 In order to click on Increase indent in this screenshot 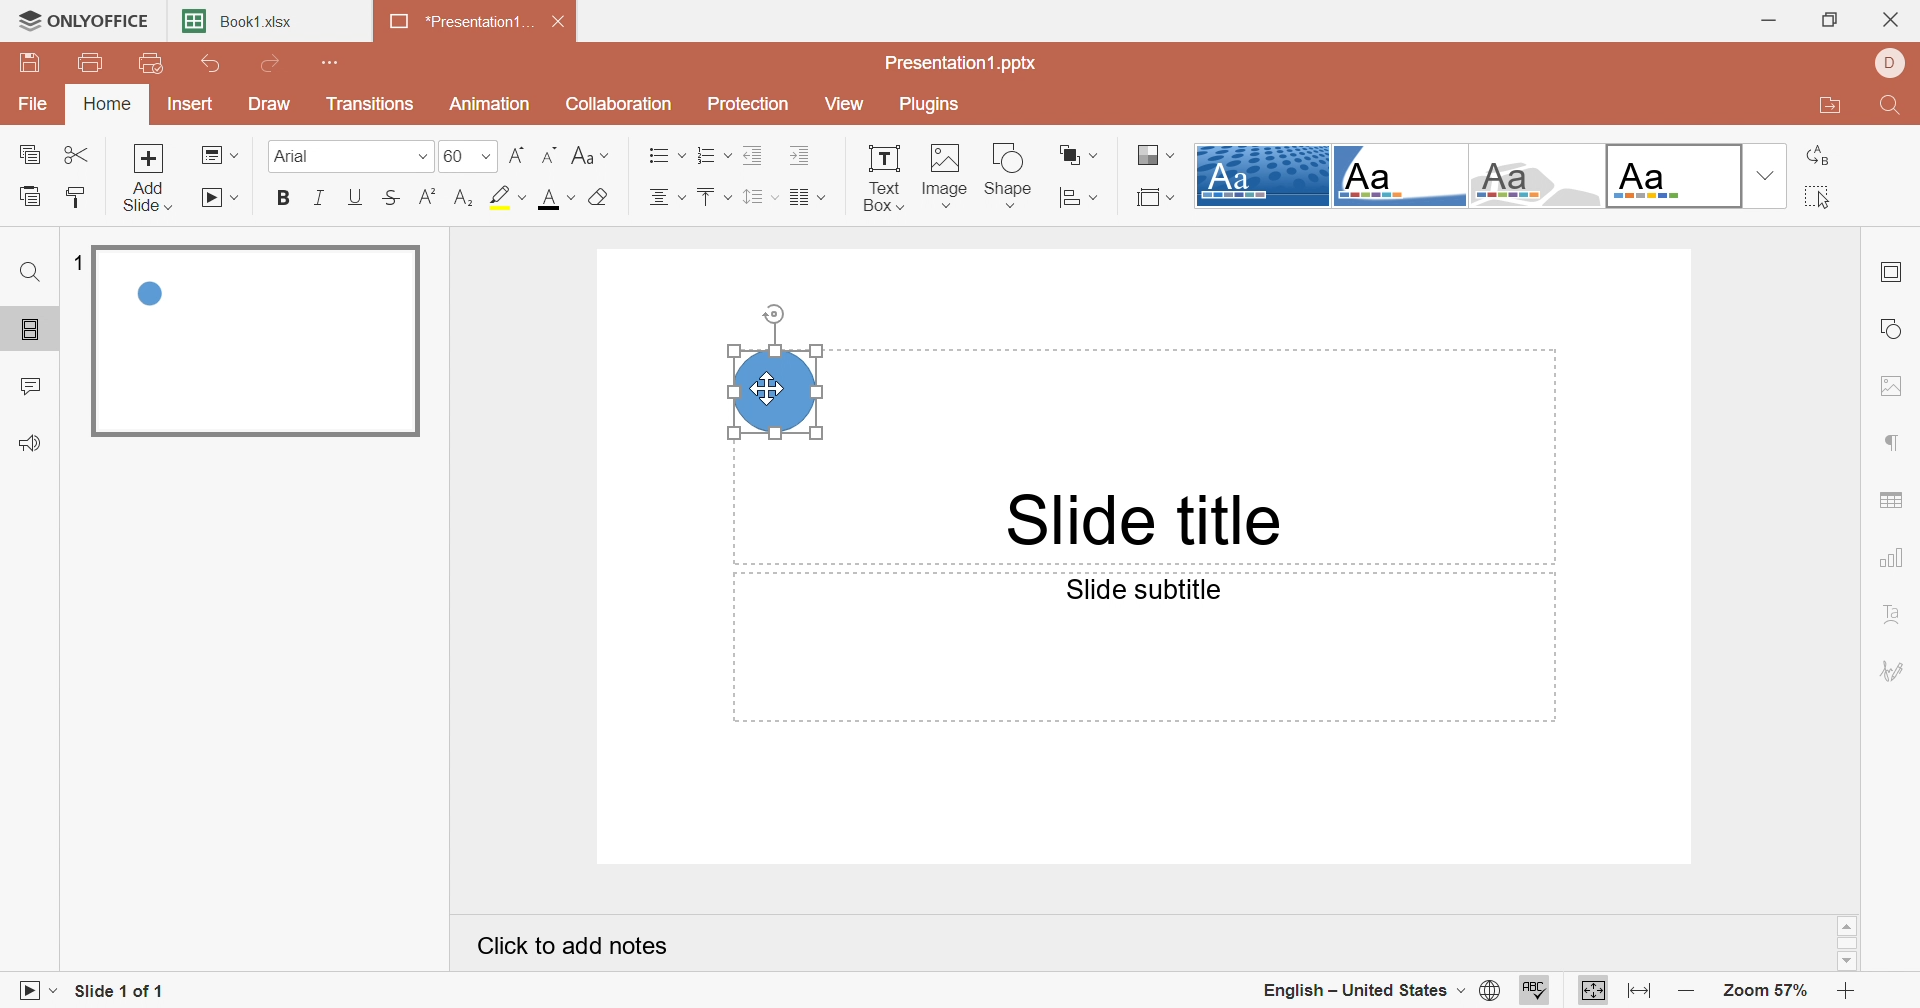, I will do `click(802, 156)`.